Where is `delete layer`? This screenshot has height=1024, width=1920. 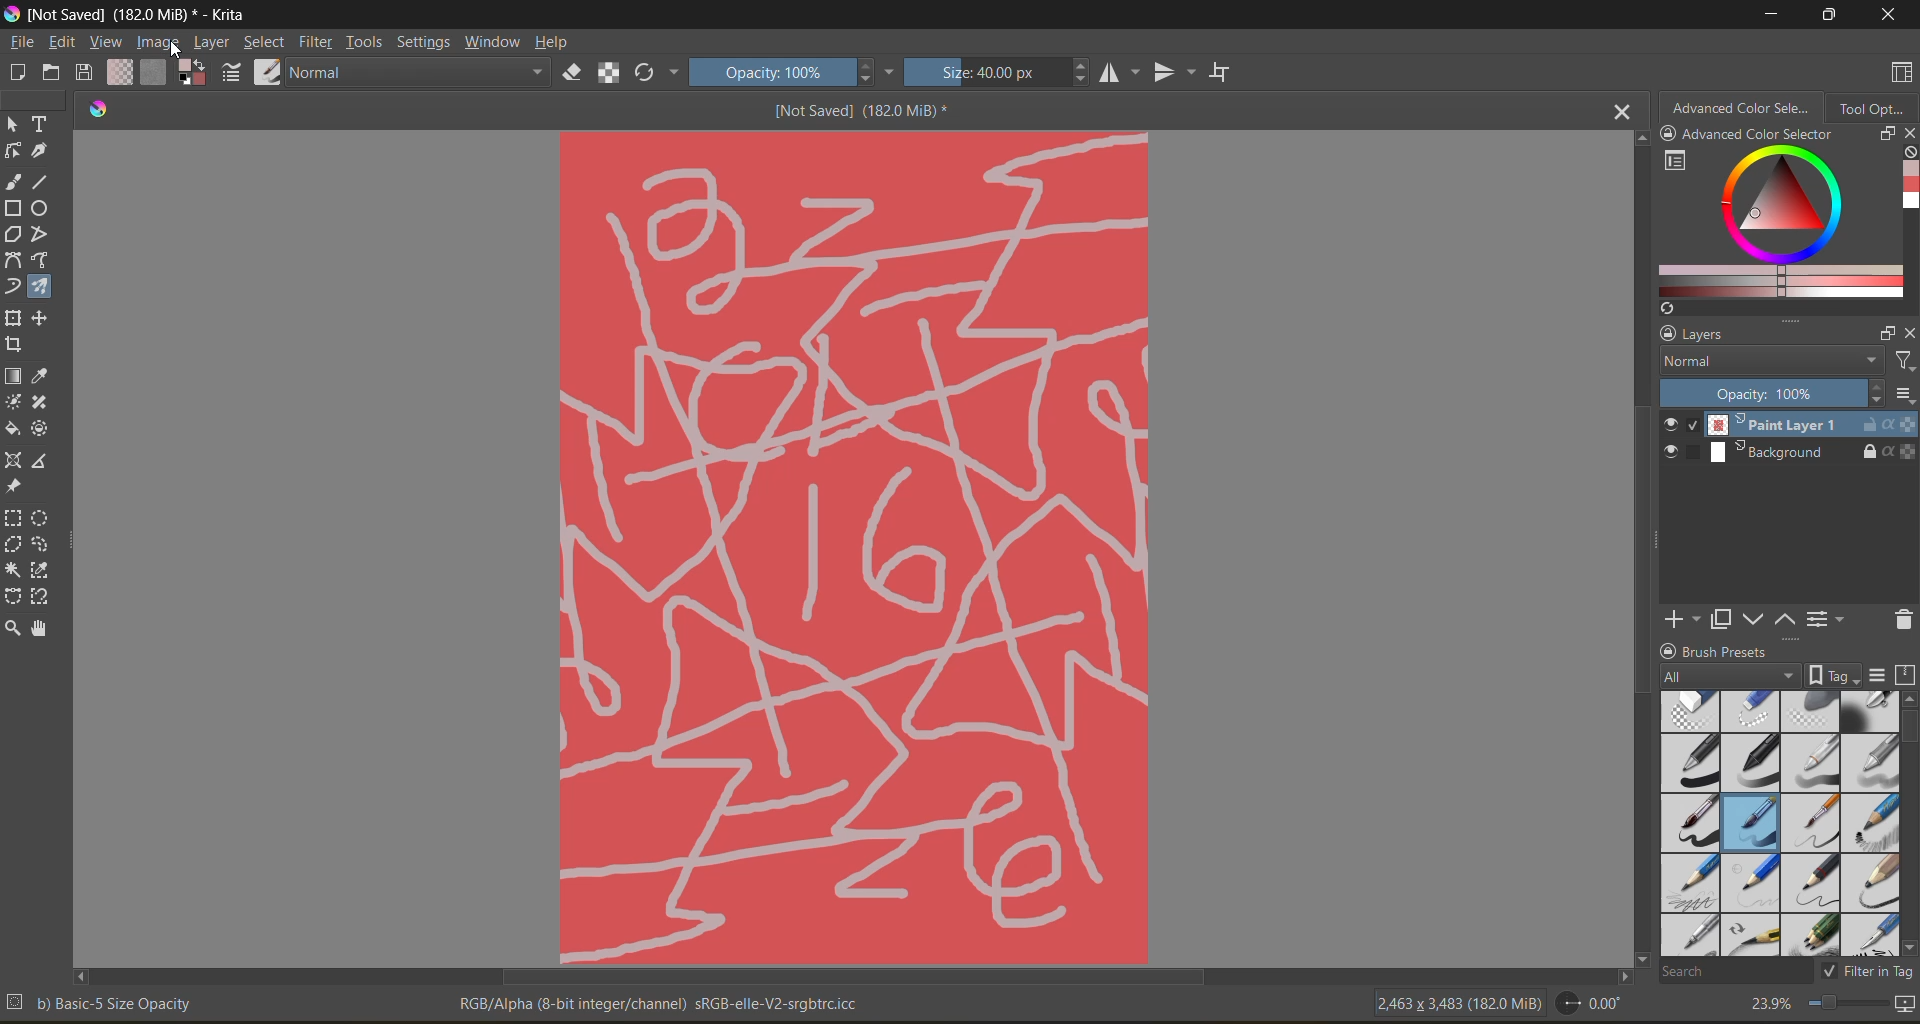
delete layer is located at coordinates (1901, 623).